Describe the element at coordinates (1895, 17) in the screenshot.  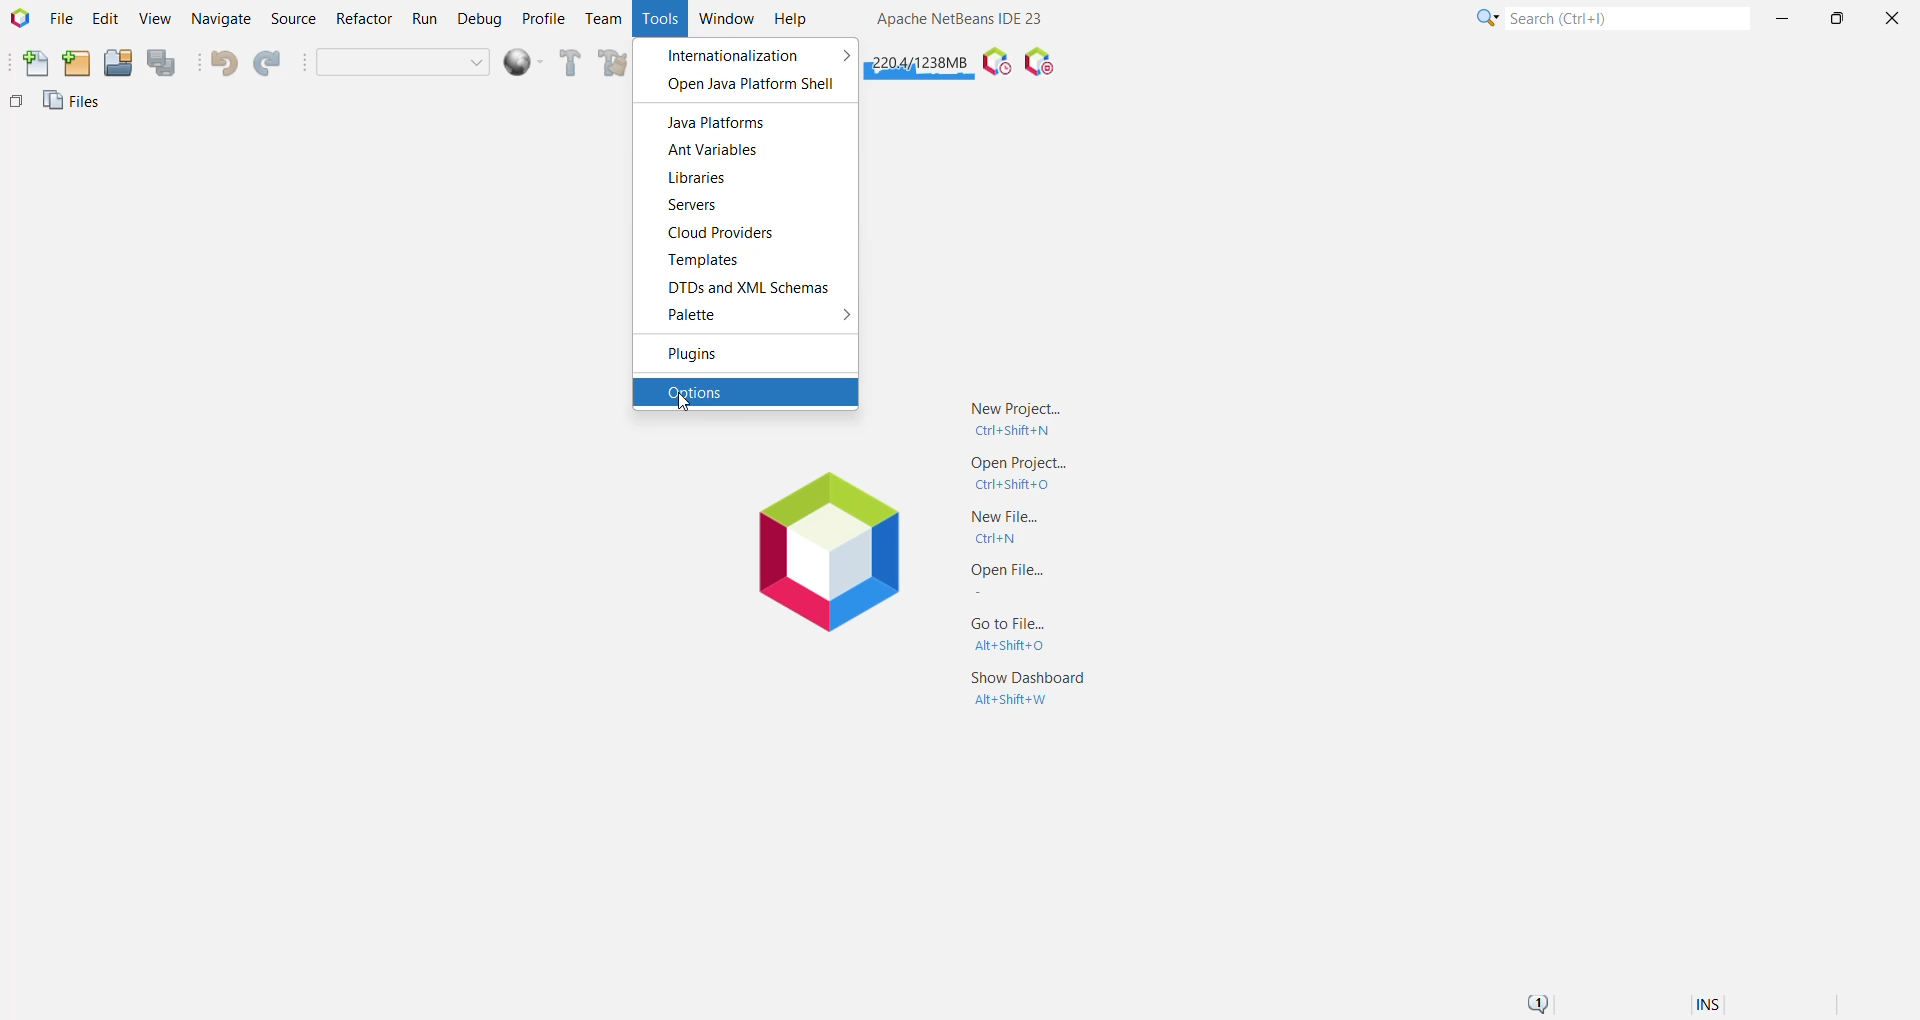
I see `Close` at that location.